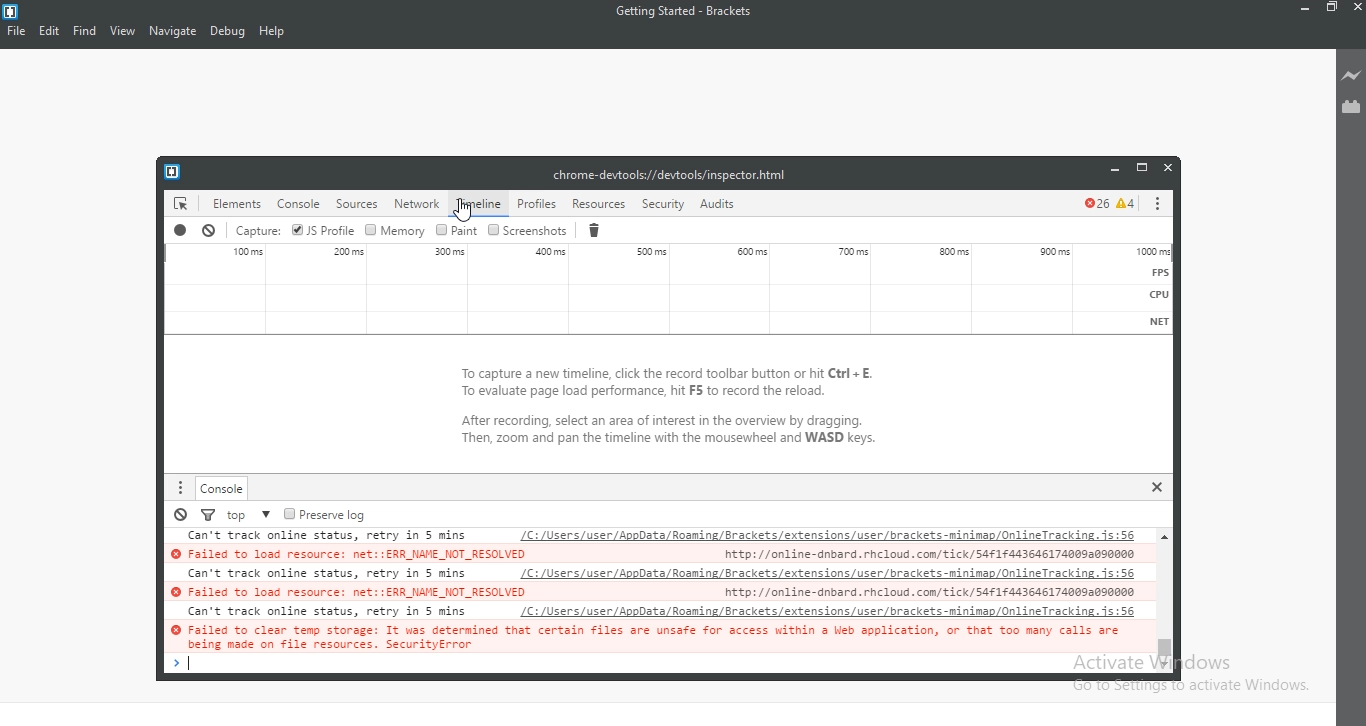  I want to click on close, so click(1167, 169).